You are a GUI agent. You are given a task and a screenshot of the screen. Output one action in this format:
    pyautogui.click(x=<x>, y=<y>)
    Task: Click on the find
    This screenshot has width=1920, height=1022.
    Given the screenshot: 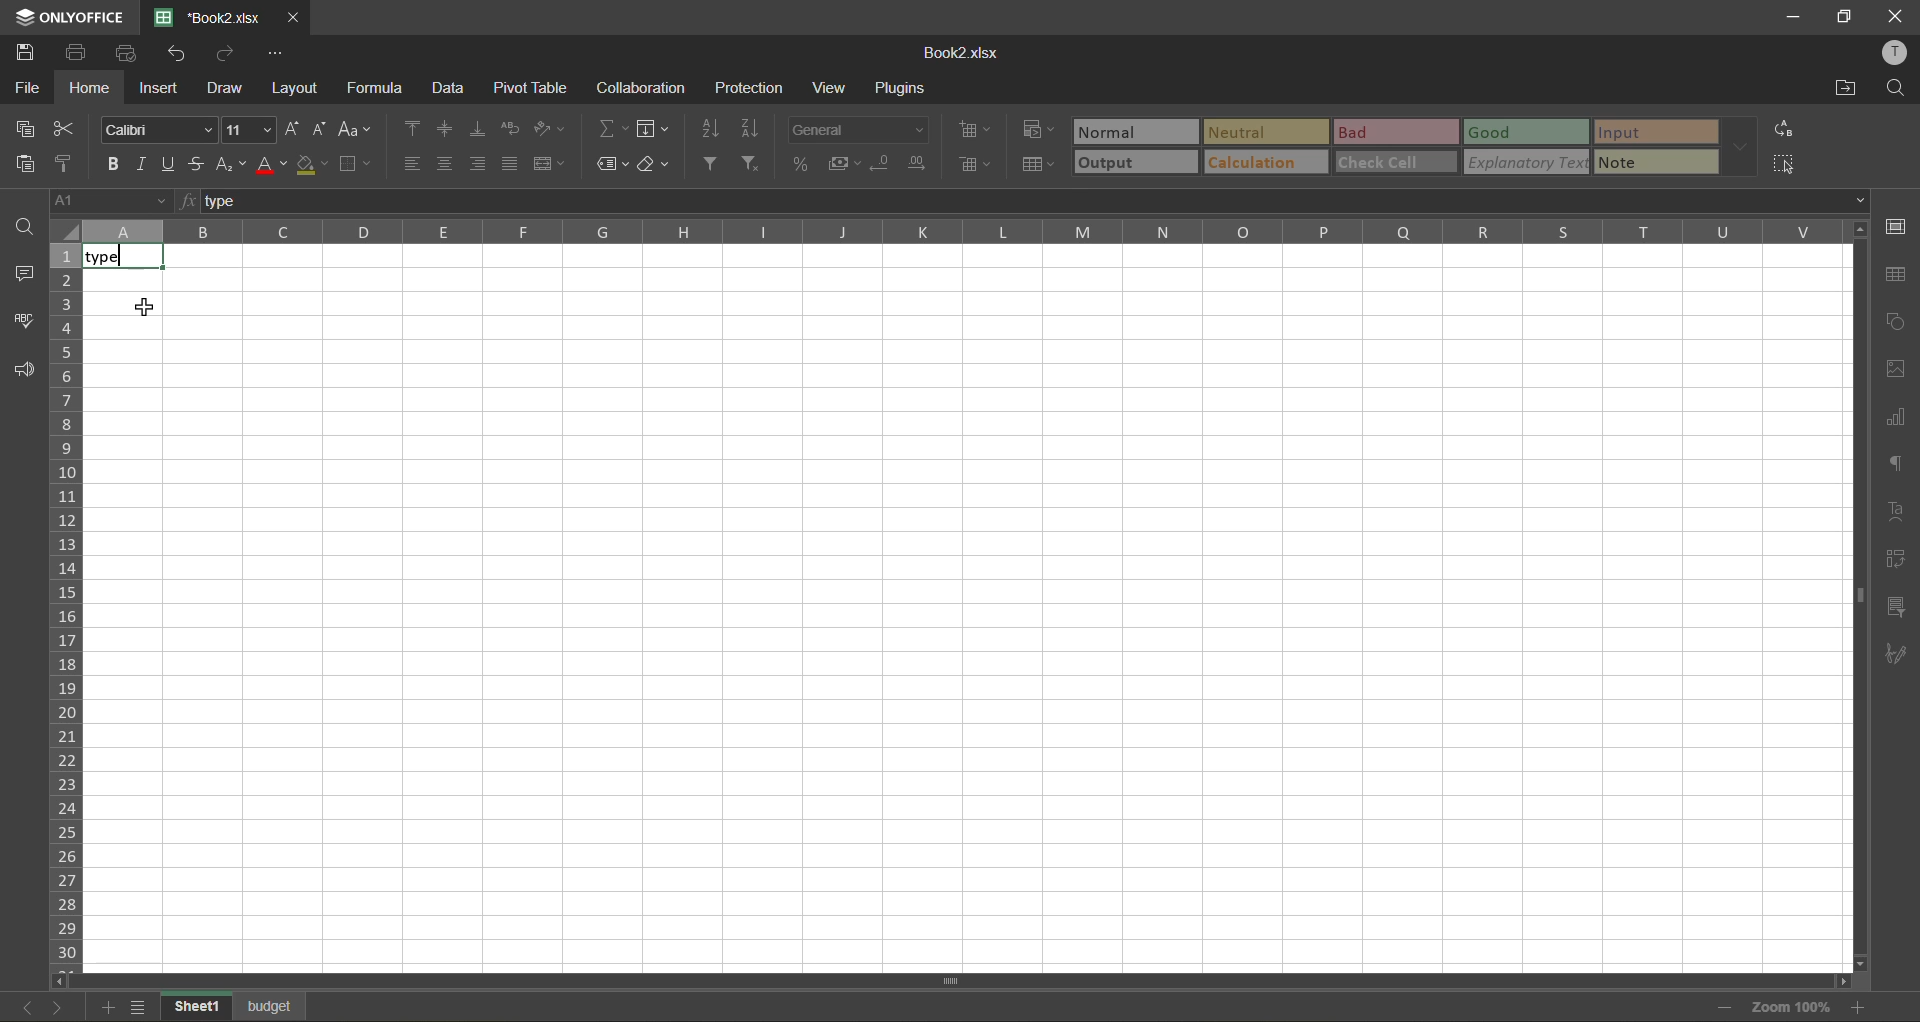 What is the action you would take?
    pyautogui.click(x=24, y=227)
    